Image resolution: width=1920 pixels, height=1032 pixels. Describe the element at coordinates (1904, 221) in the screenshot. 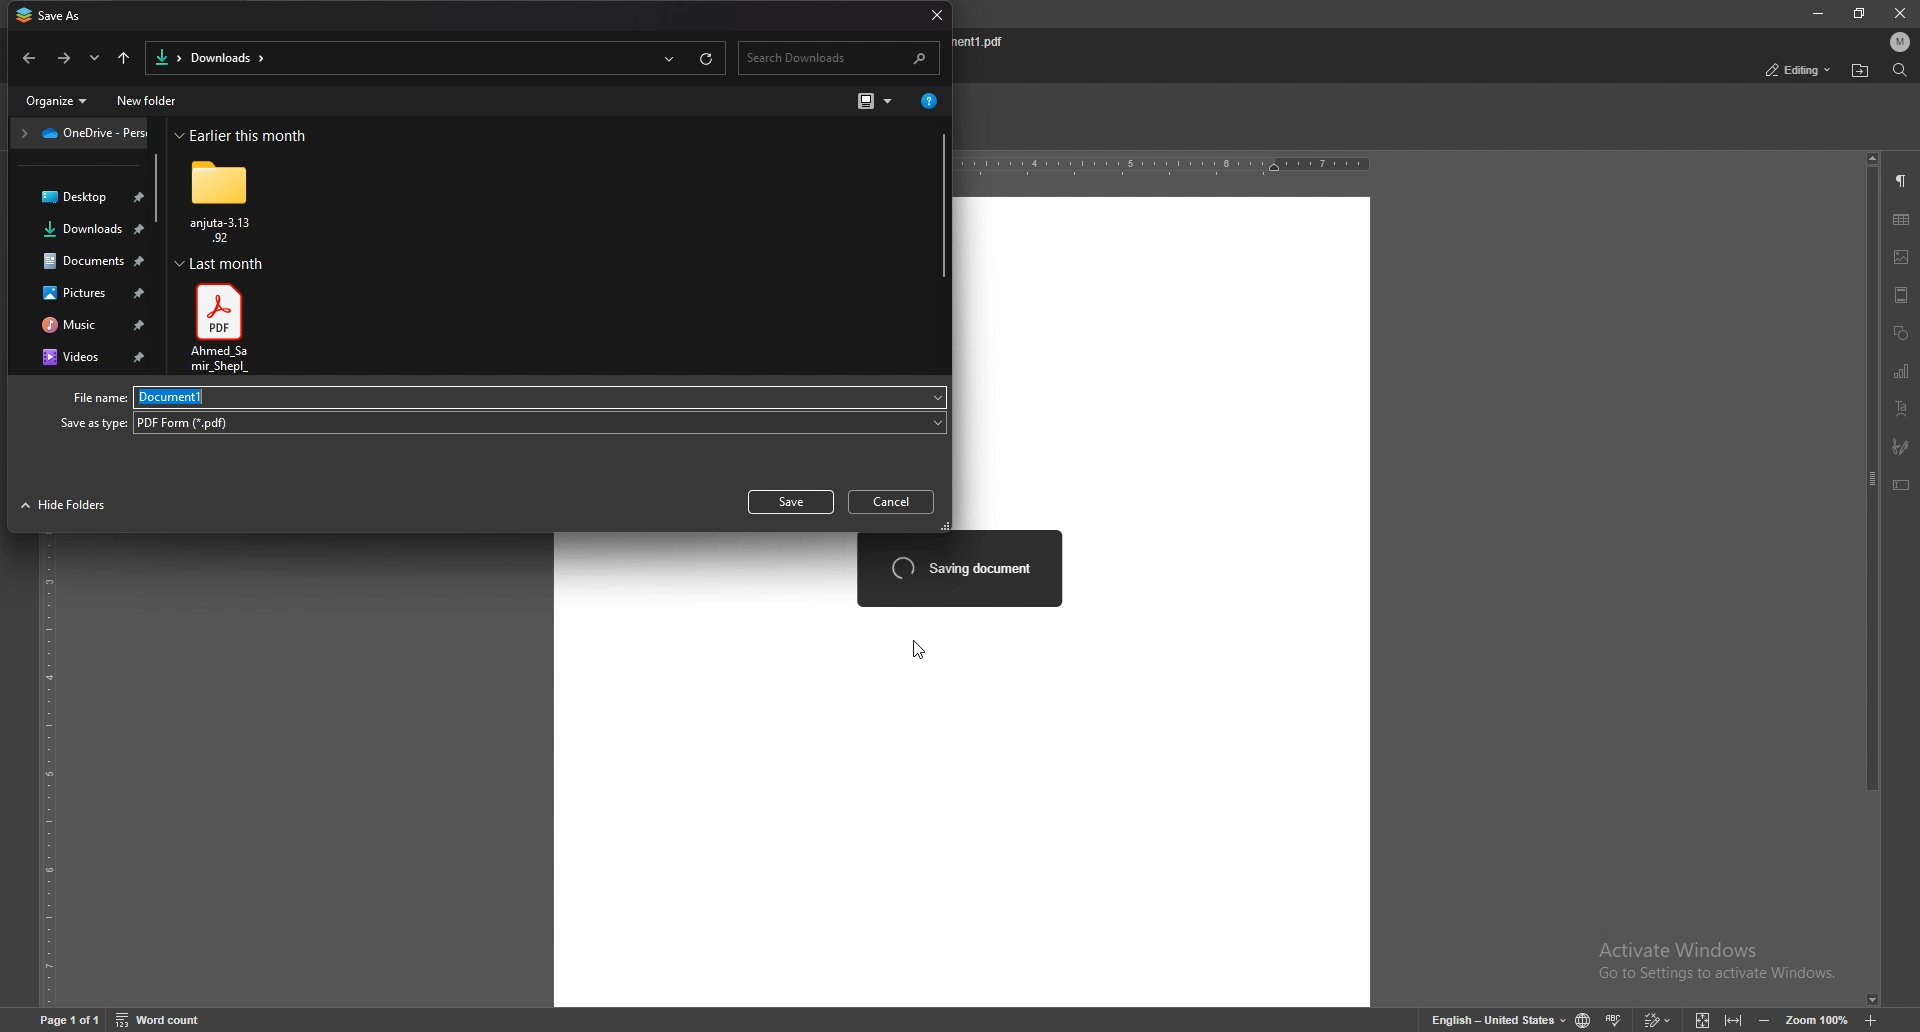

I see `table` at that location.